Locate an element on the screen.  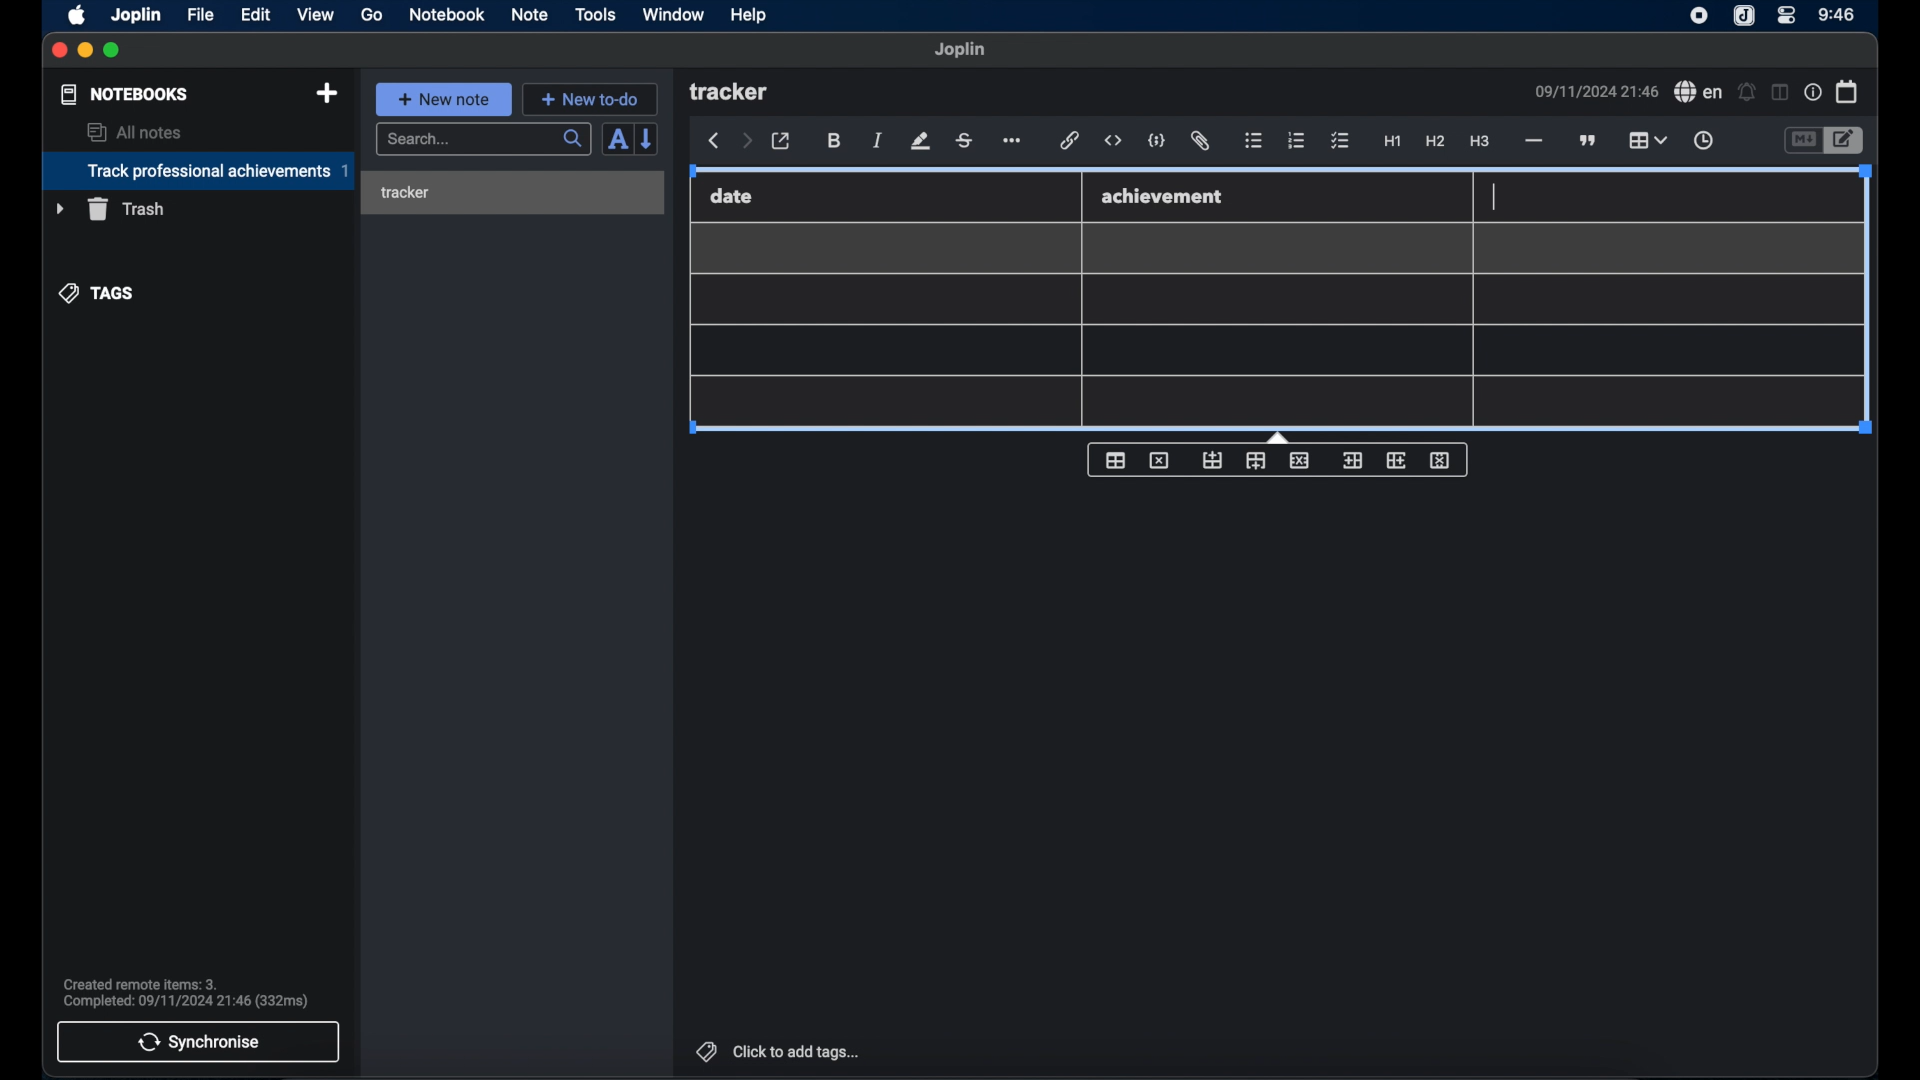
file is located at coordinates (200, 14).